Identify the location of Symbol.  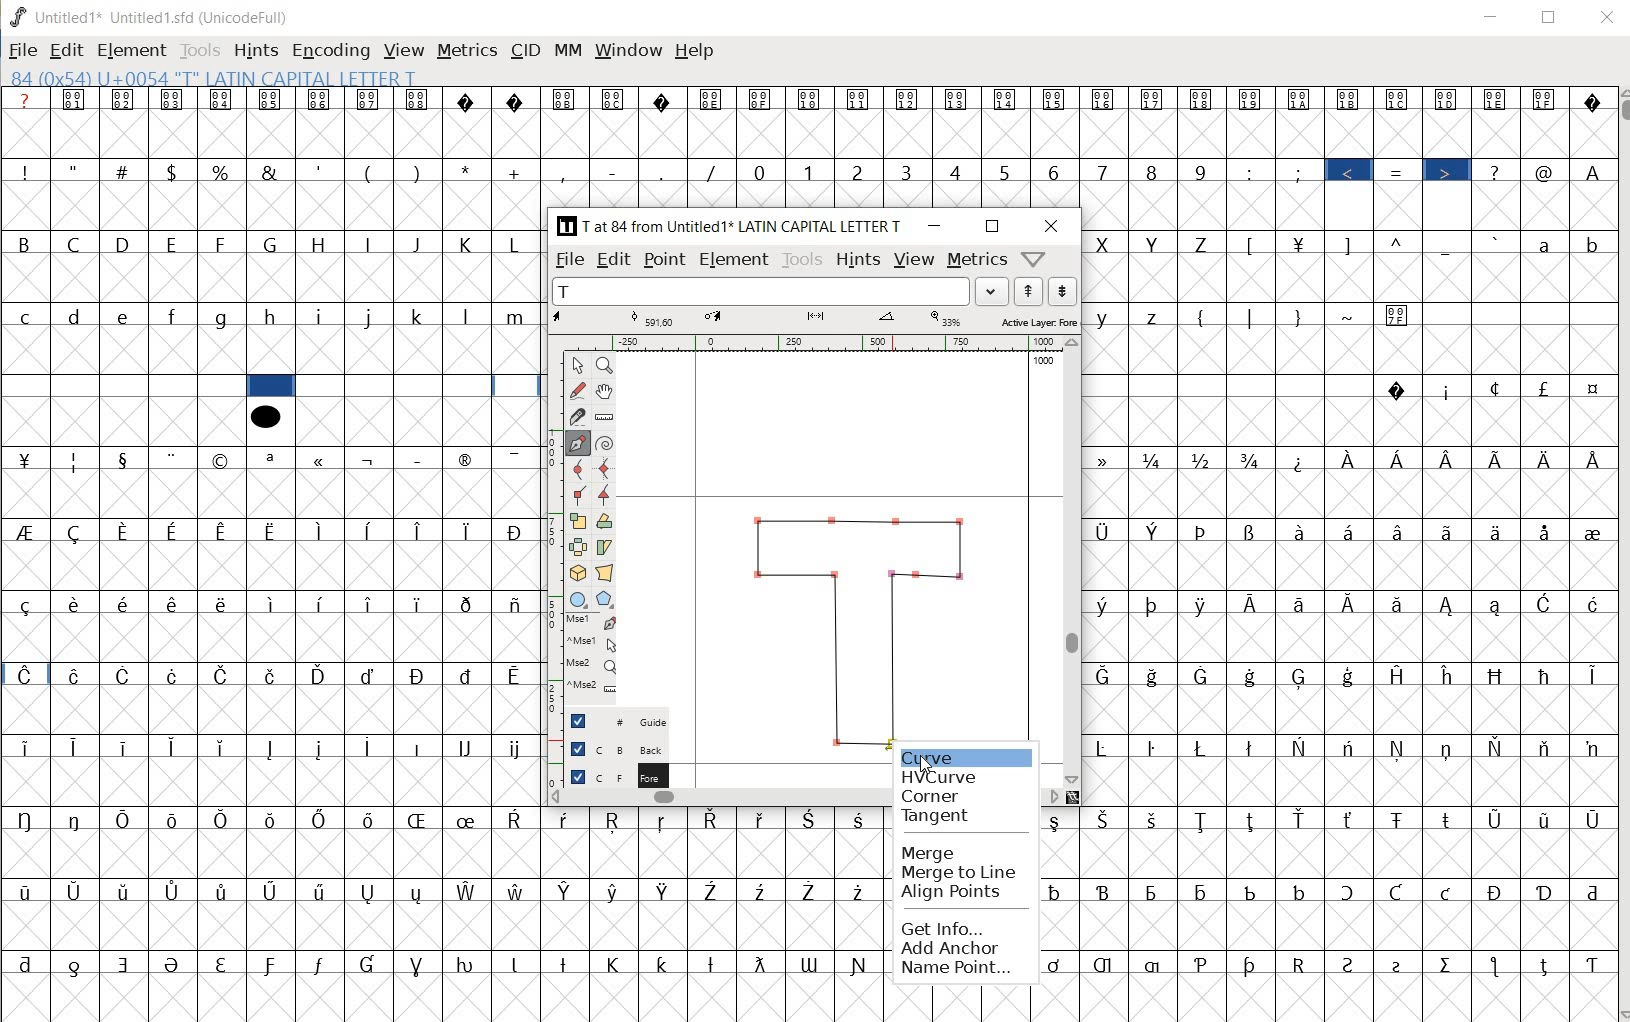
(1104, 101).